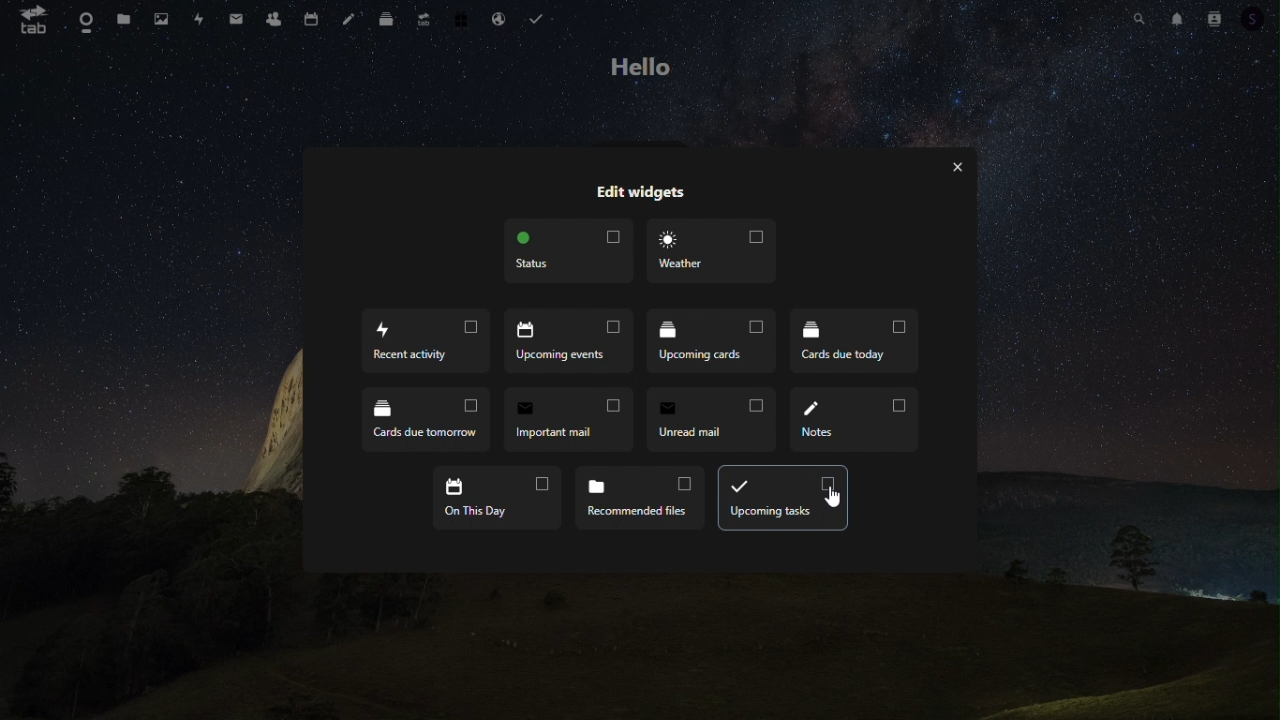  I want to click on important mail, so click(569, 418).